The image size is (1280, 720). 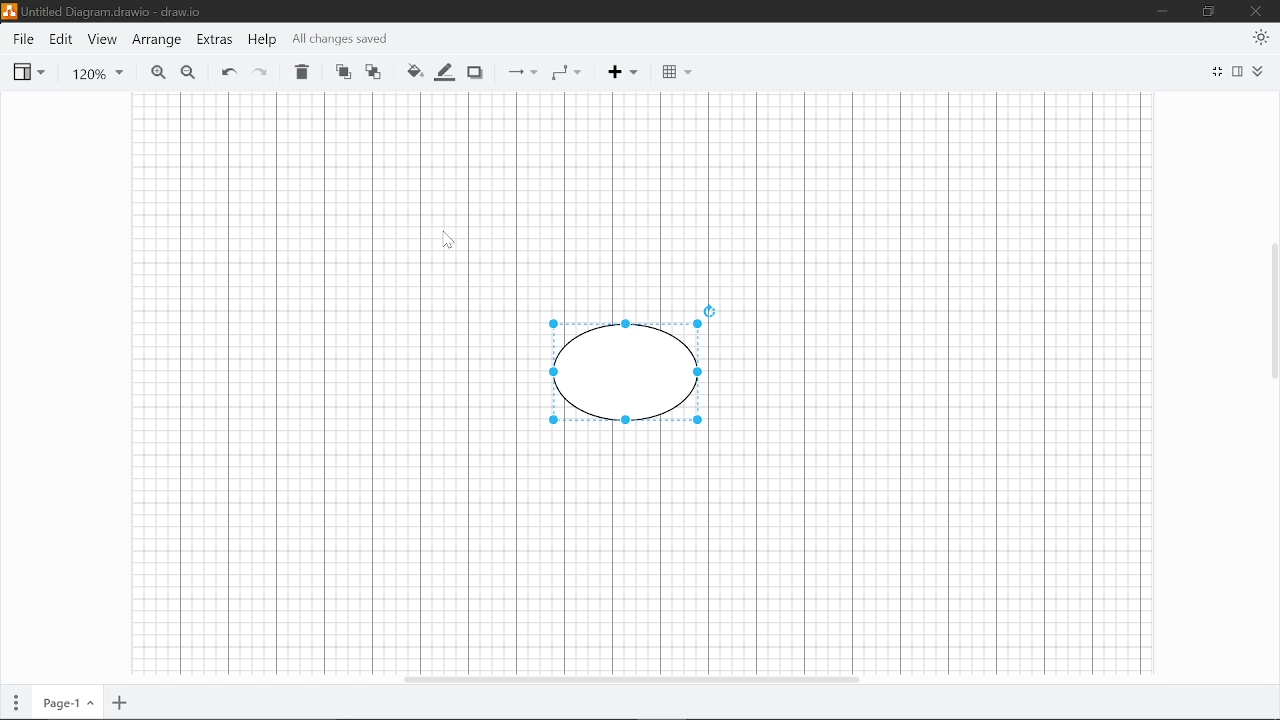 I want to click on redo, so click(x=259, y=70).